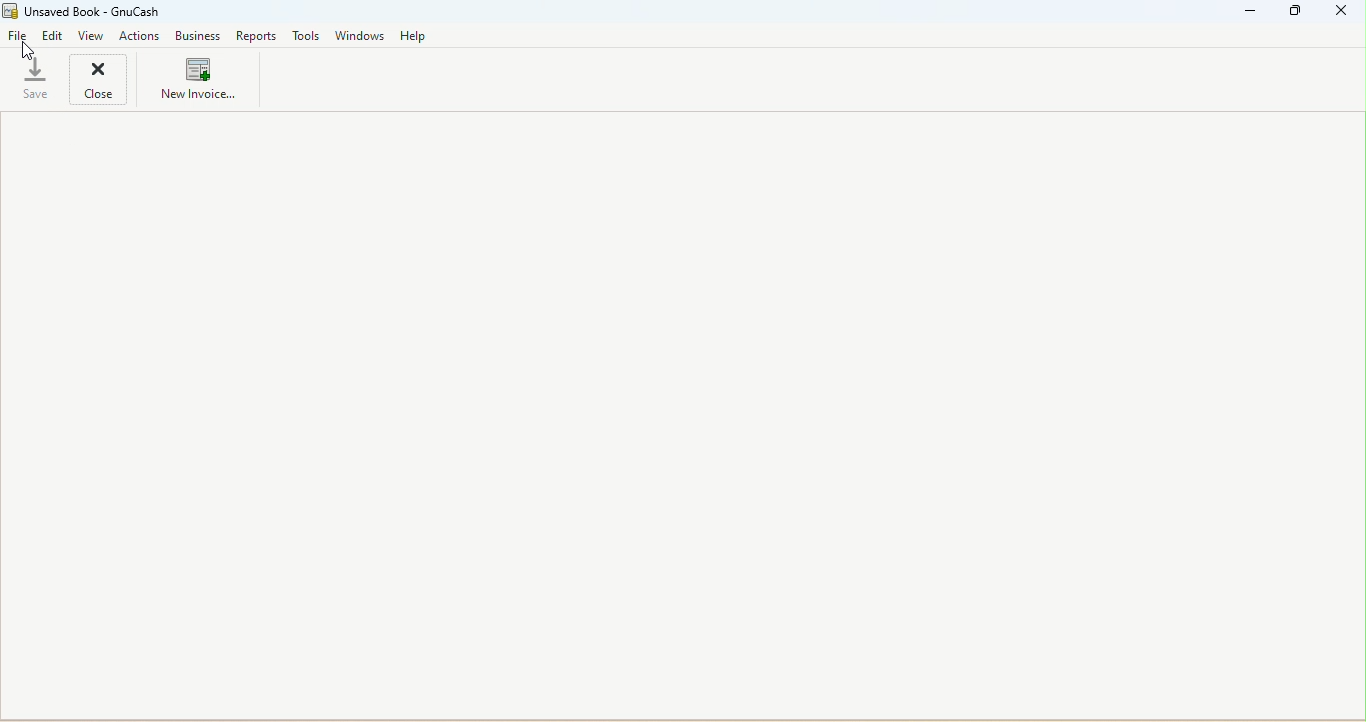 This screenshot has height=722, width=1366. Describe the element at coordinates (27, 51) in the screenshot. I see `cursor` at that location.